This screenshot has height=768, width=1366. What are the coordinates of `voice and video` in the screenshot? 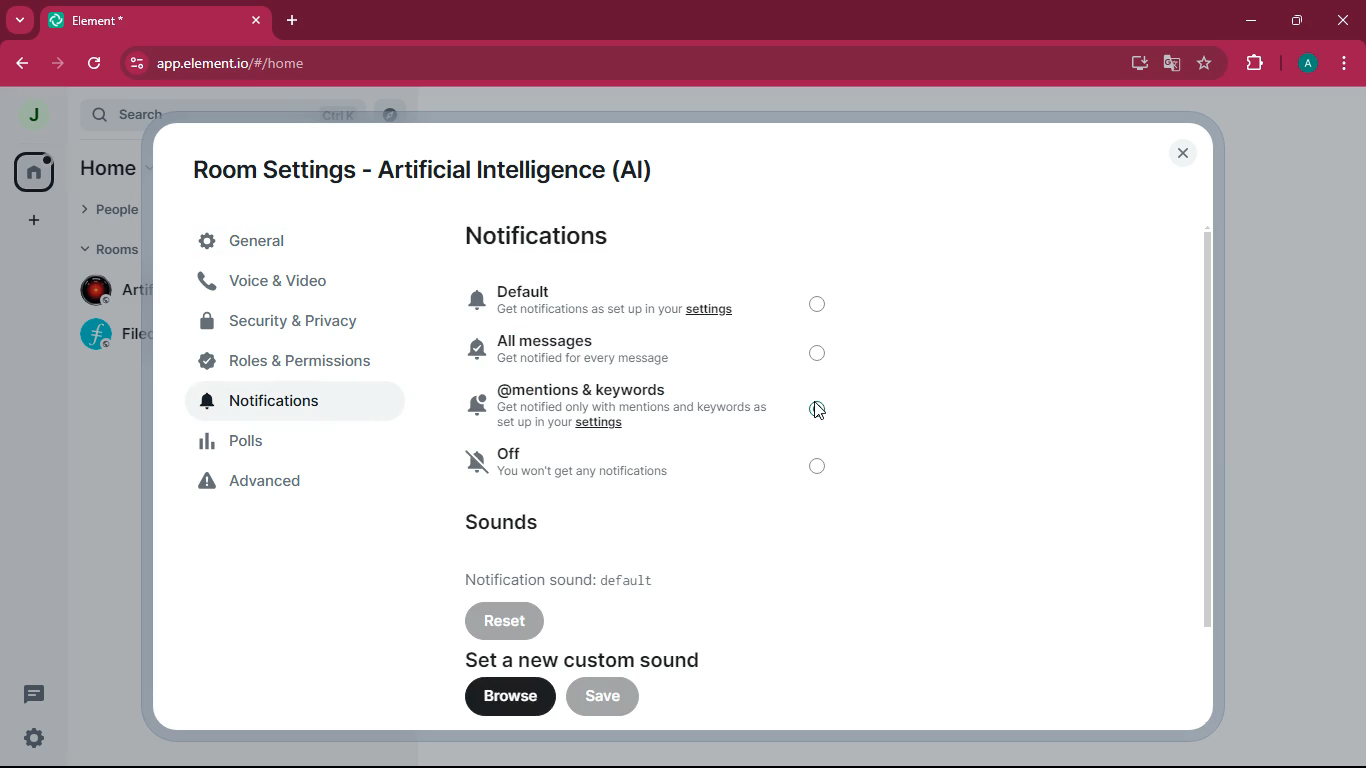 It's located at (294, 284).